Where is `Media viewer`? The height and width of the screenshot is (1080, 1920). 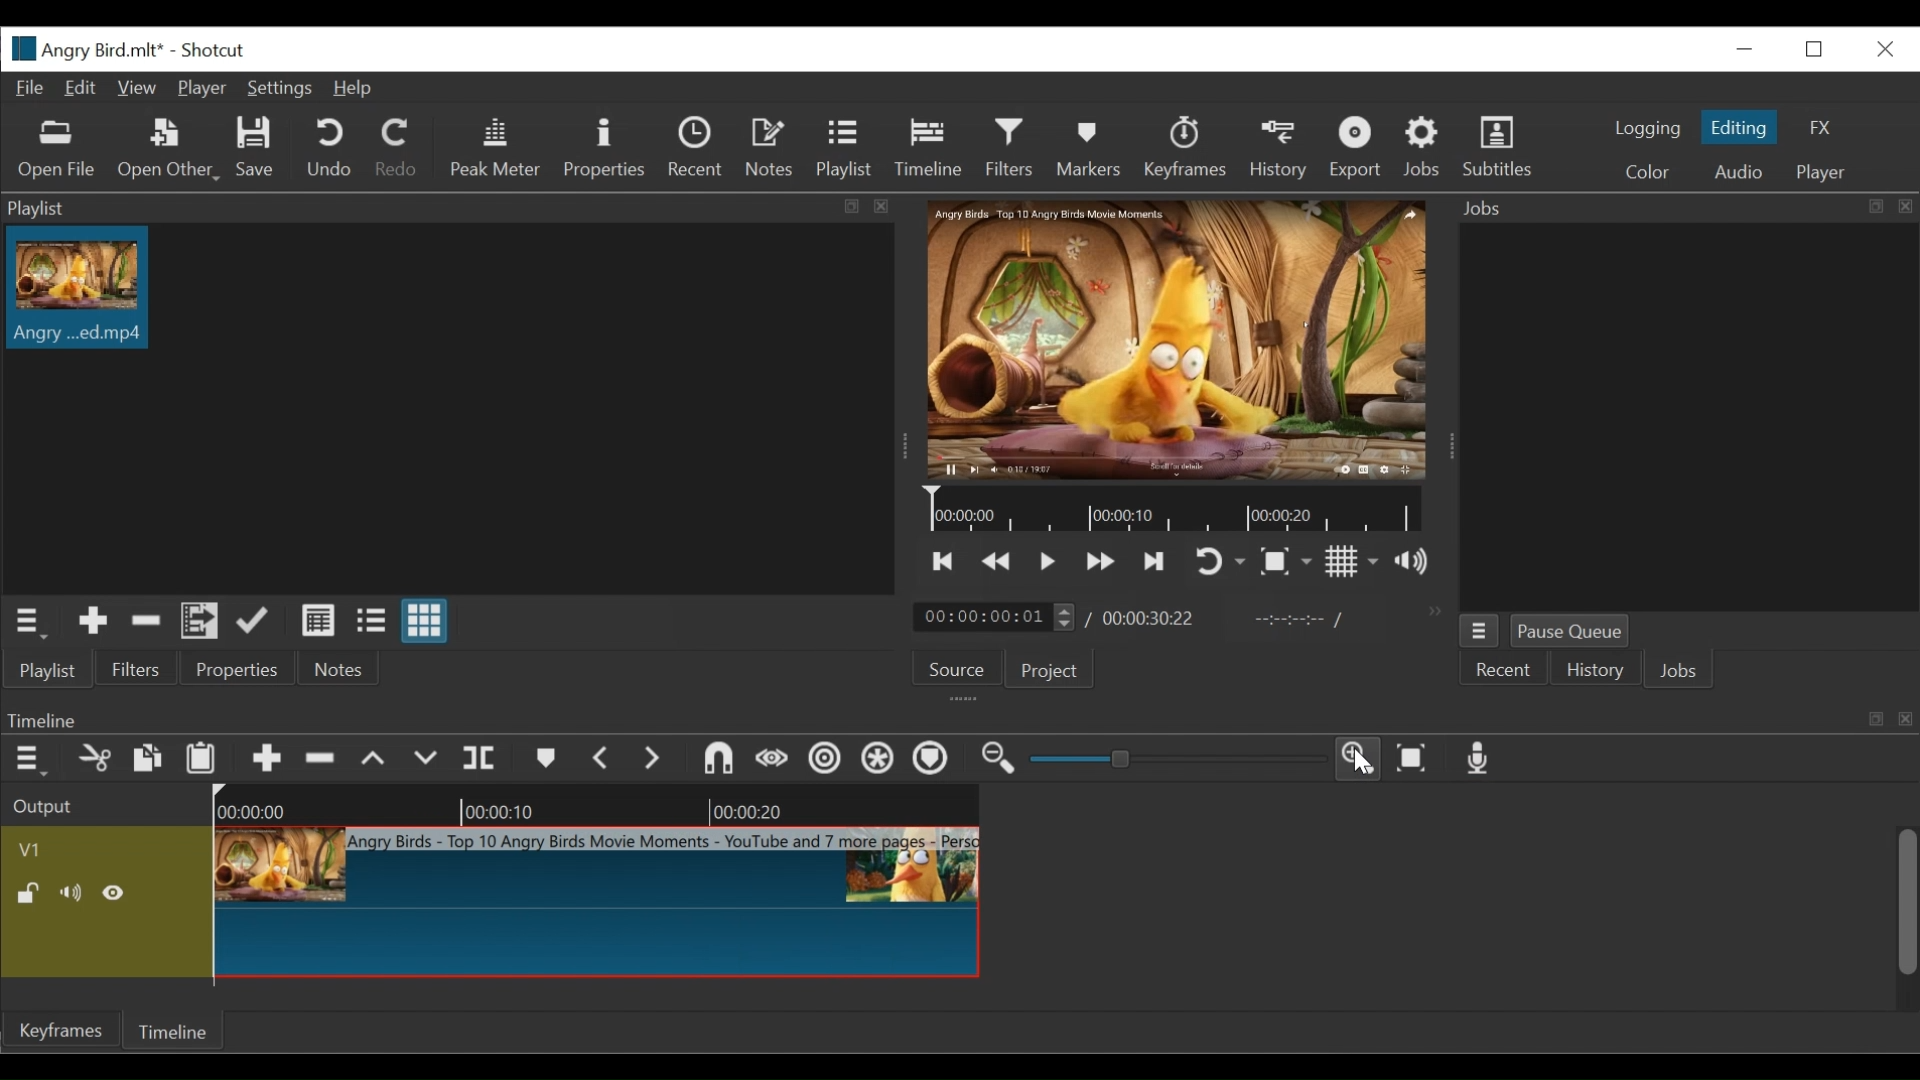 Media viewer is located at coordinates (1177, 341).